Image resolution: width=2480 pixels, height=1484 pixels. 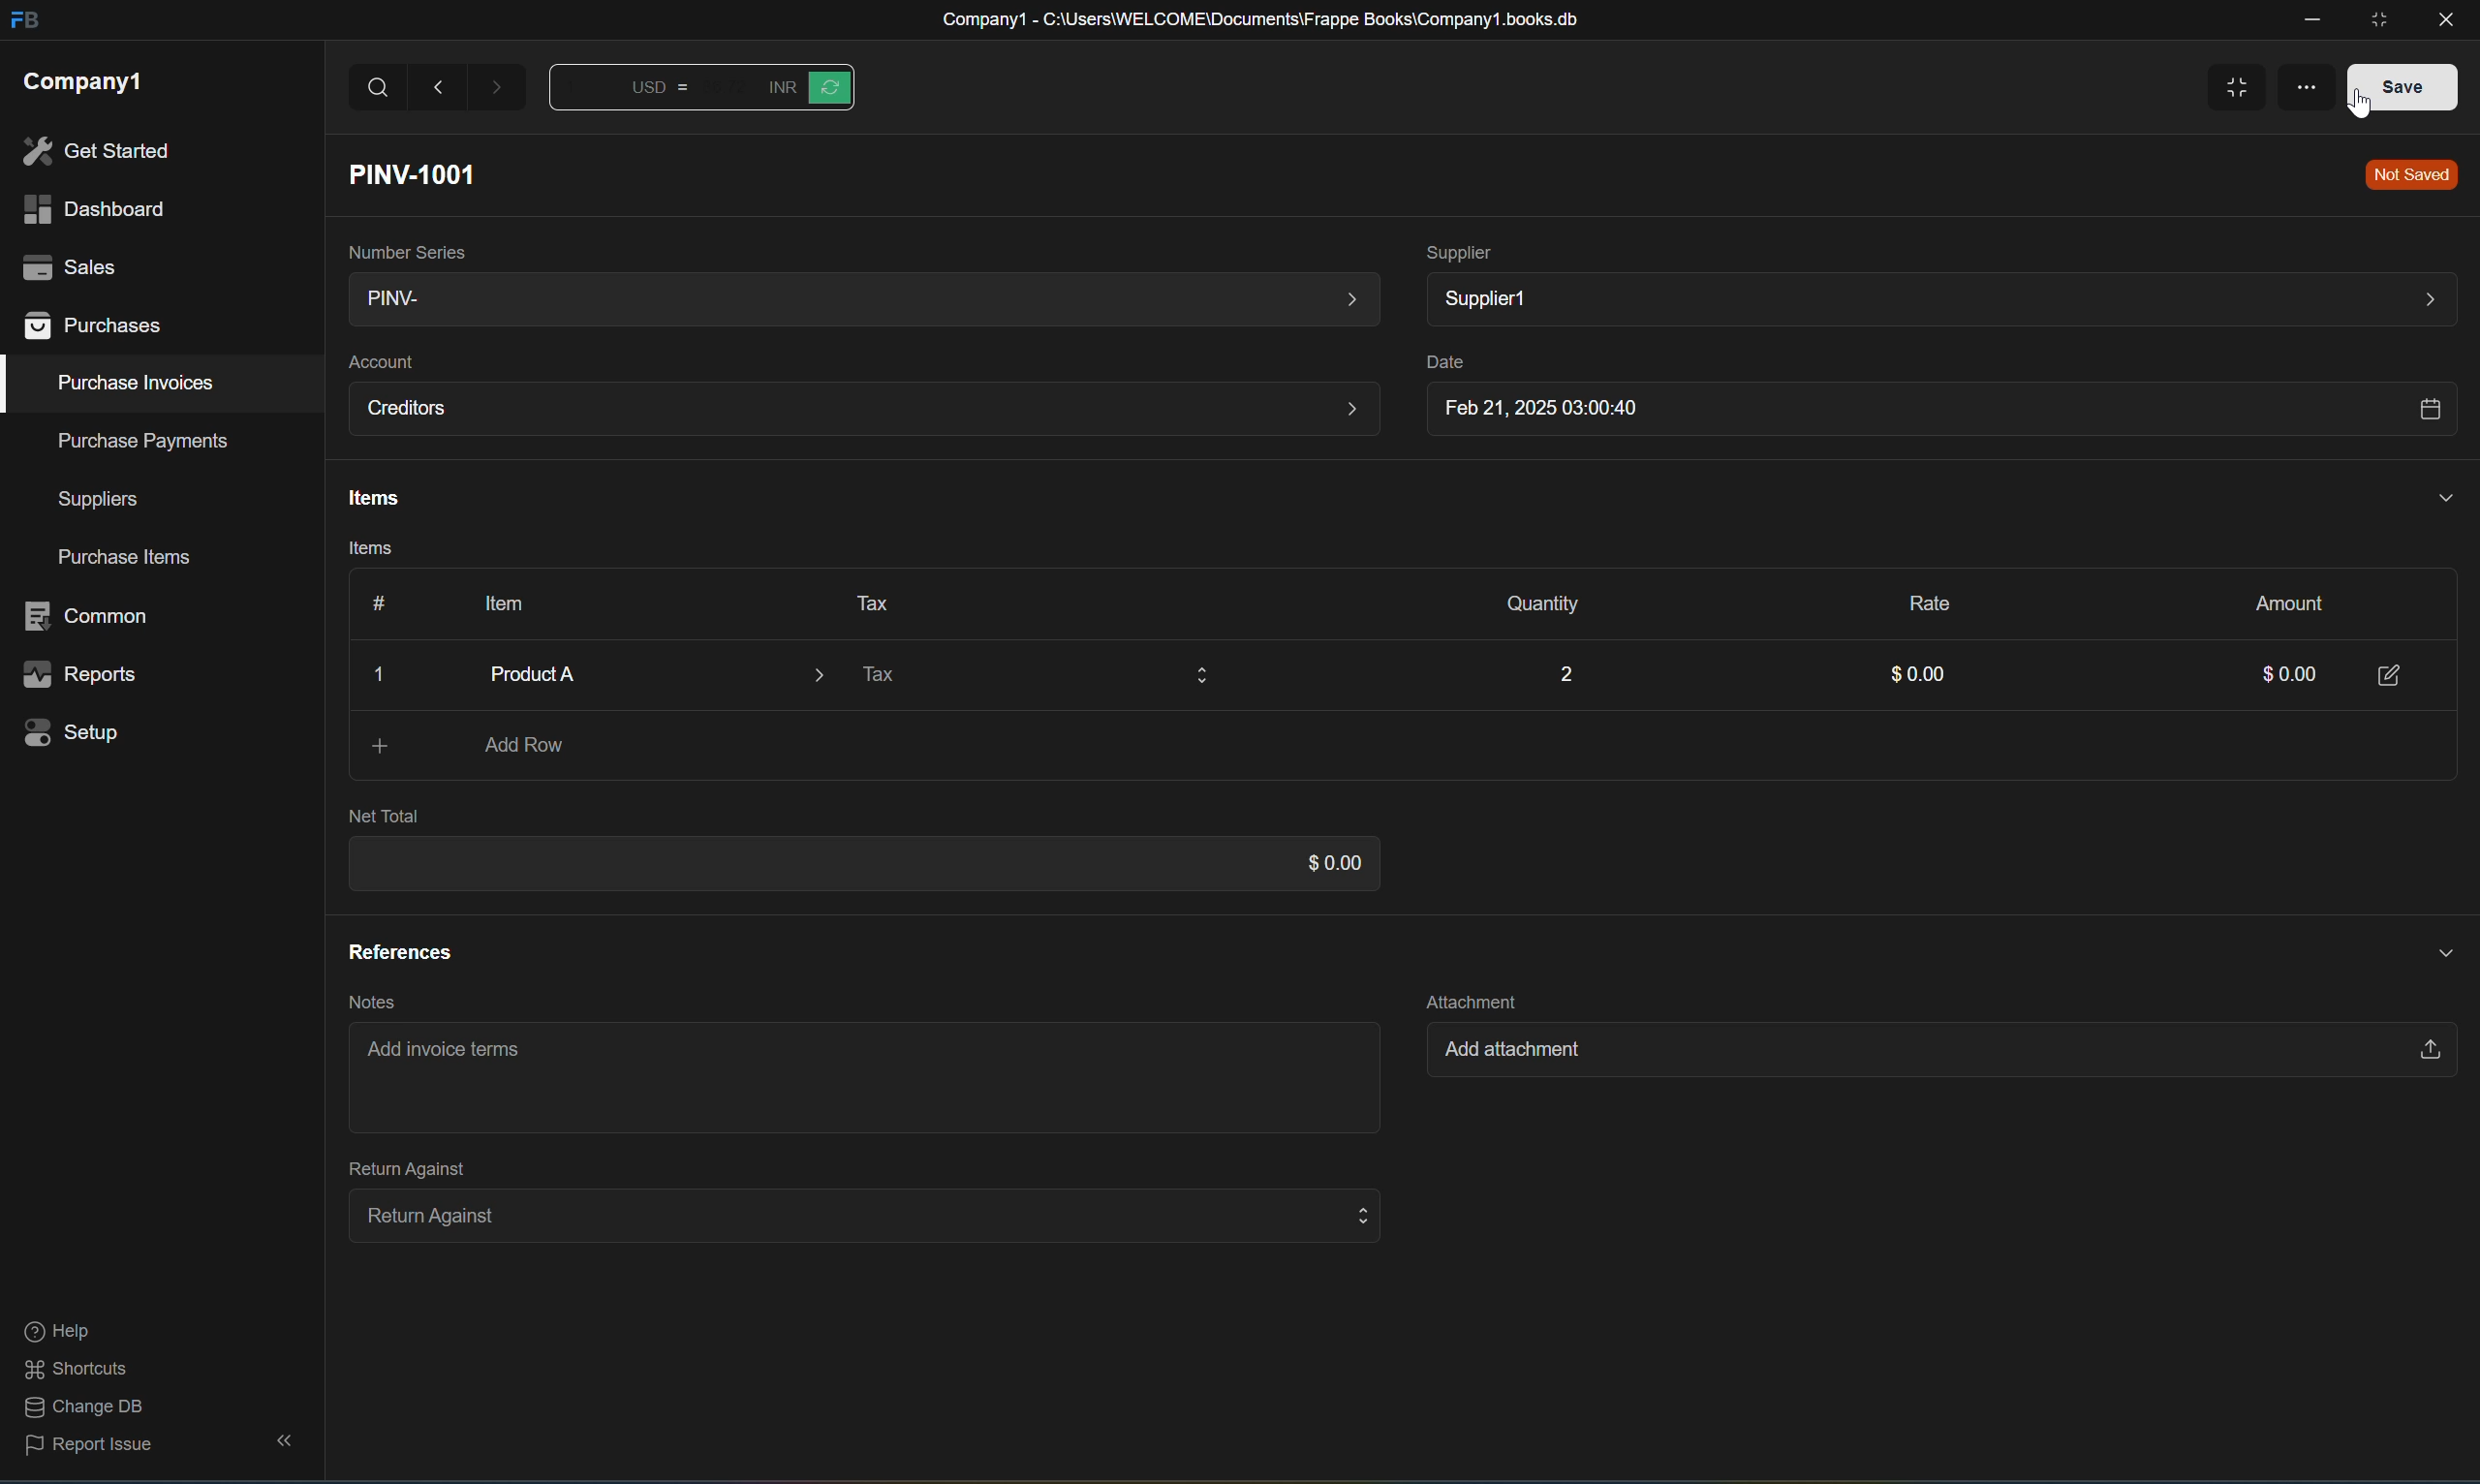 I want to click on Items, so click(x=368, y=499).